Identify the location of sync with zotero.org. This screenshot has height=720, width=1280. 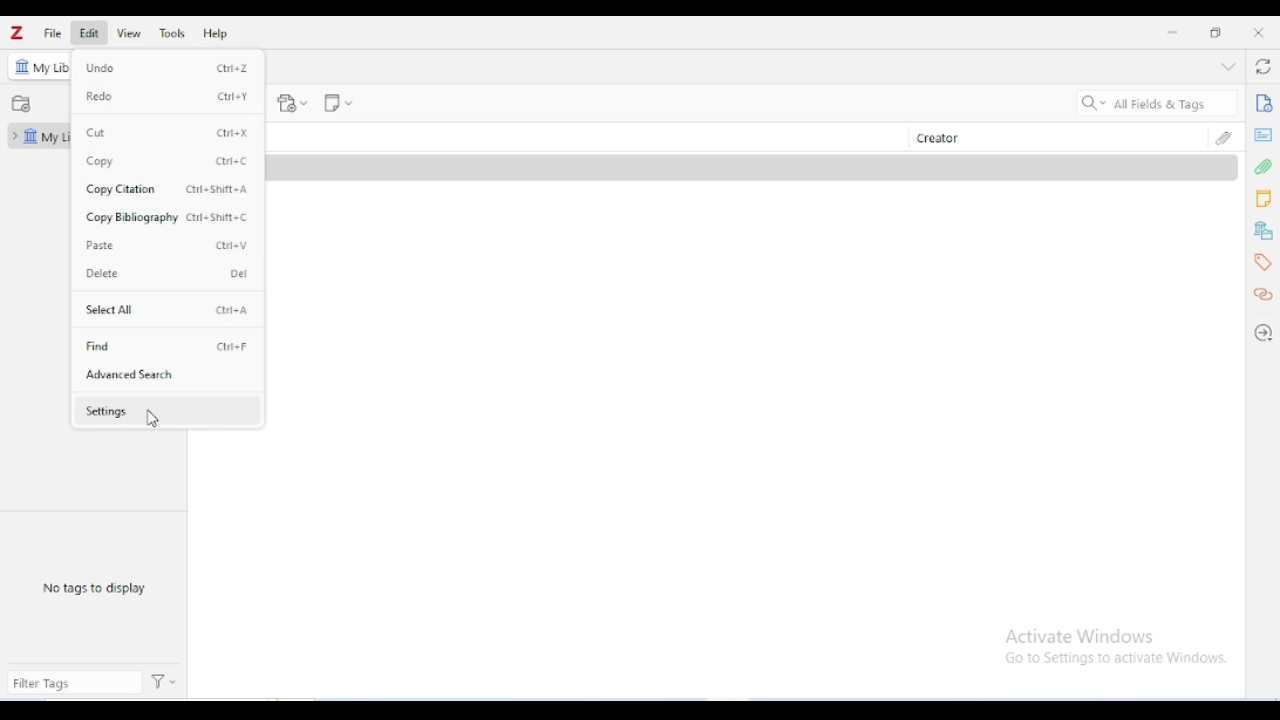
(1264, 66).